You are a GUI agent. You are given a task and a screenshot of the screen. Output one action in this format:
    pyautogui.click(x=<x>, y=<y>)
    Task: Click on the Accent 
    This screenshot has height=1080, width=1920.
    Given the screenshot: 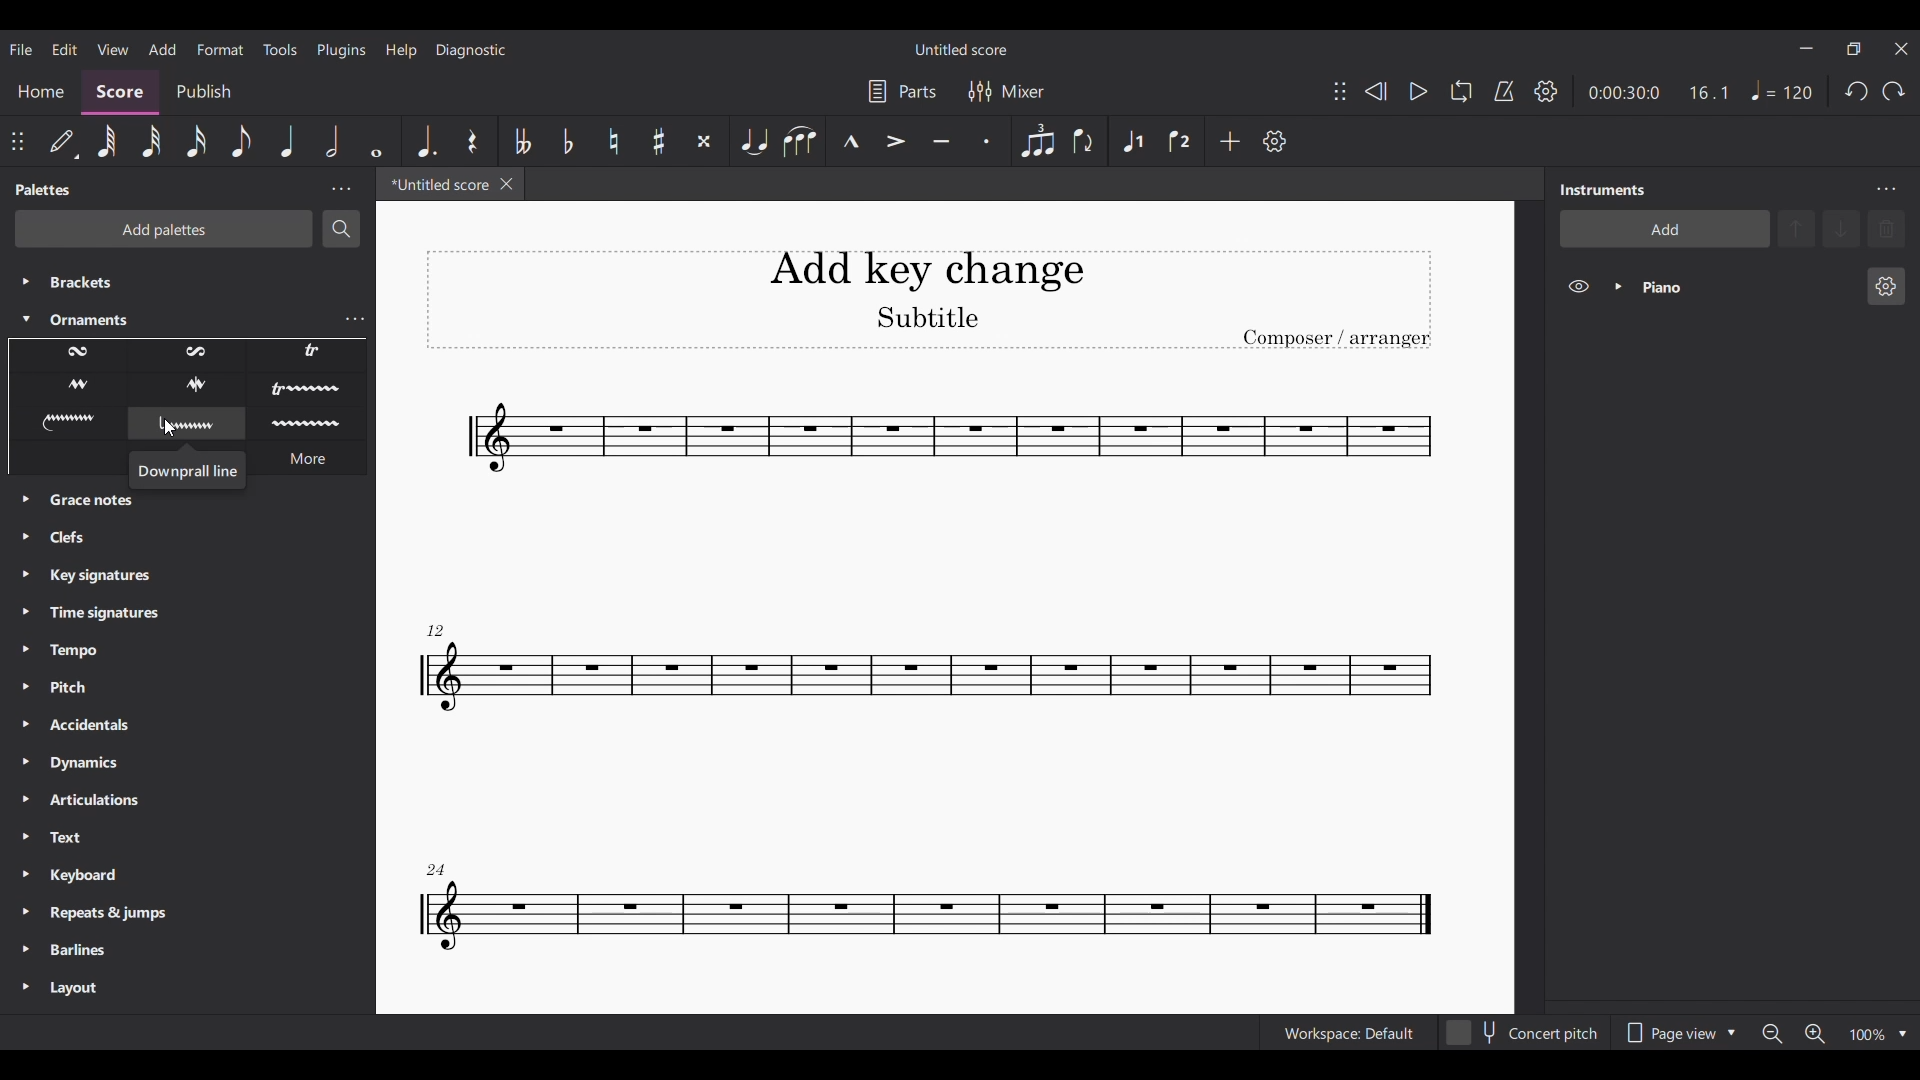 What is the action you would take?
    pyautogui.click(x=894, y=141)
    